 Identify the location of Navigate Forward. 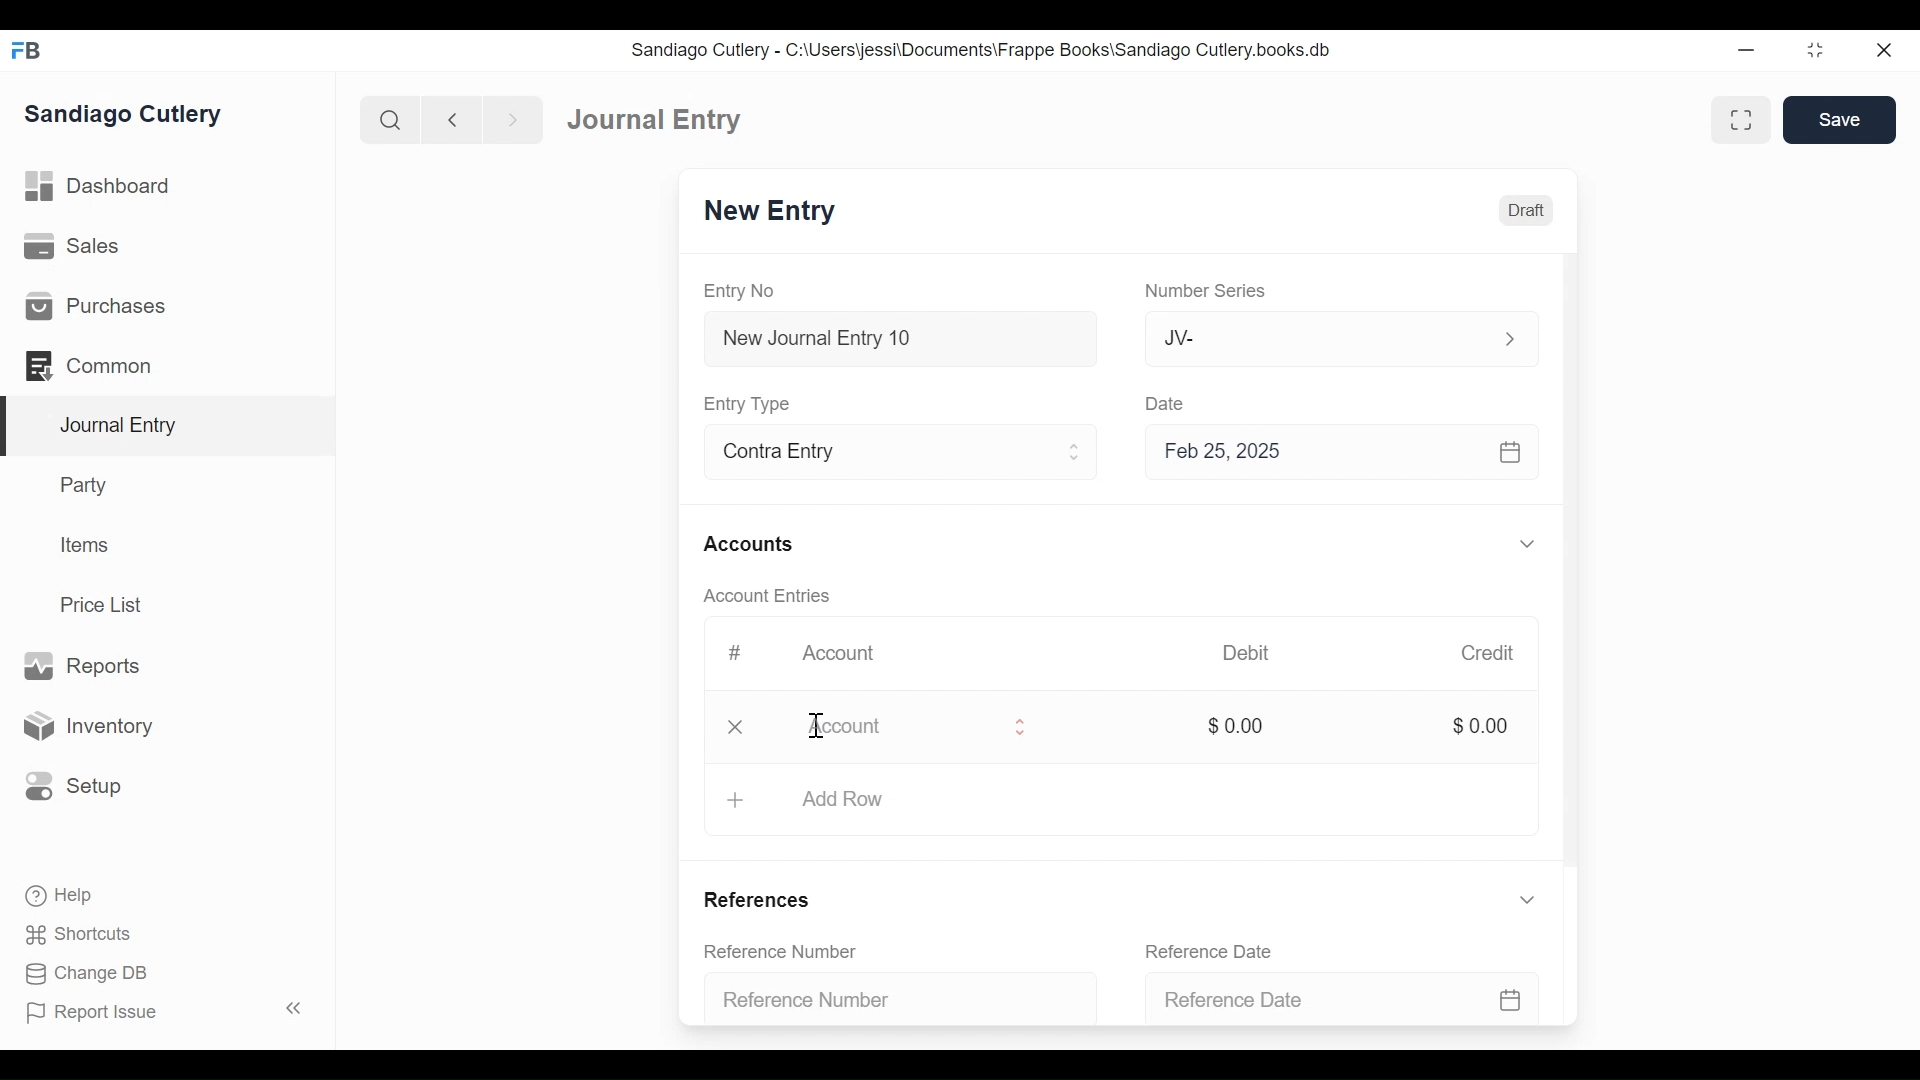
(514, 118).